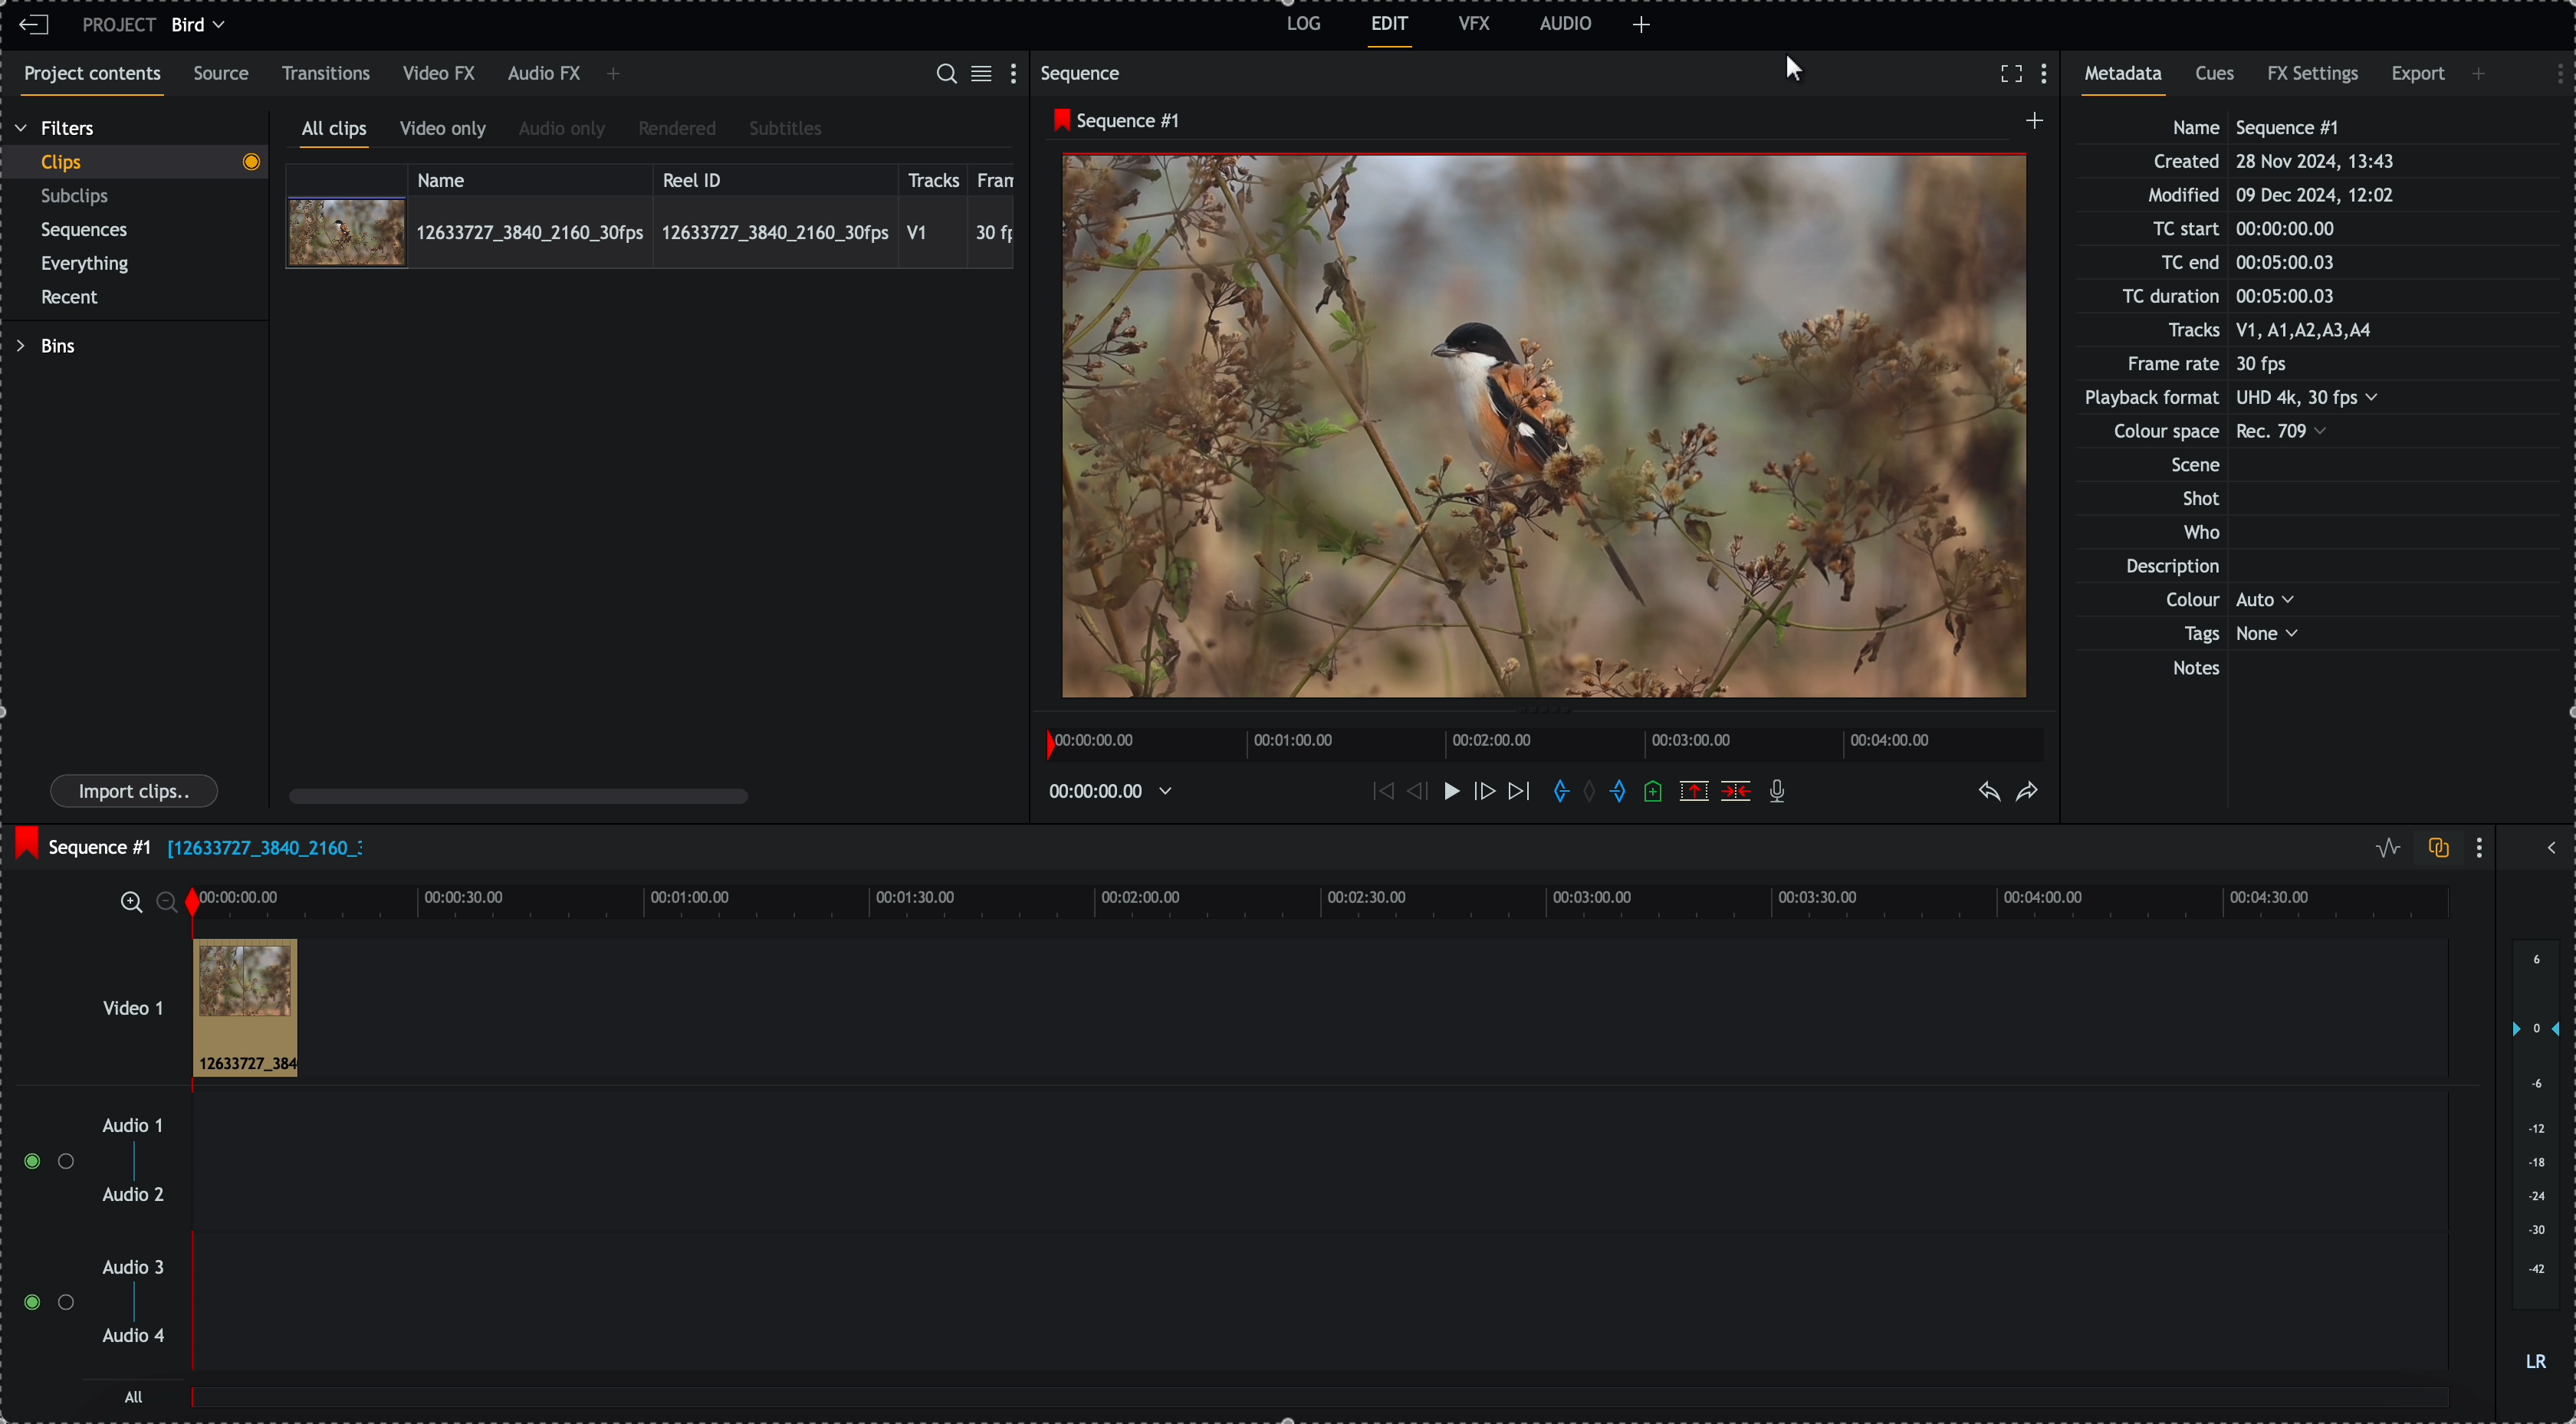 Image resolution: width=2576 pixels, height=1424 pixels. Describe the element at coordinates (1781, 793) in the screenshot. I see `recored voice-over` at that location.